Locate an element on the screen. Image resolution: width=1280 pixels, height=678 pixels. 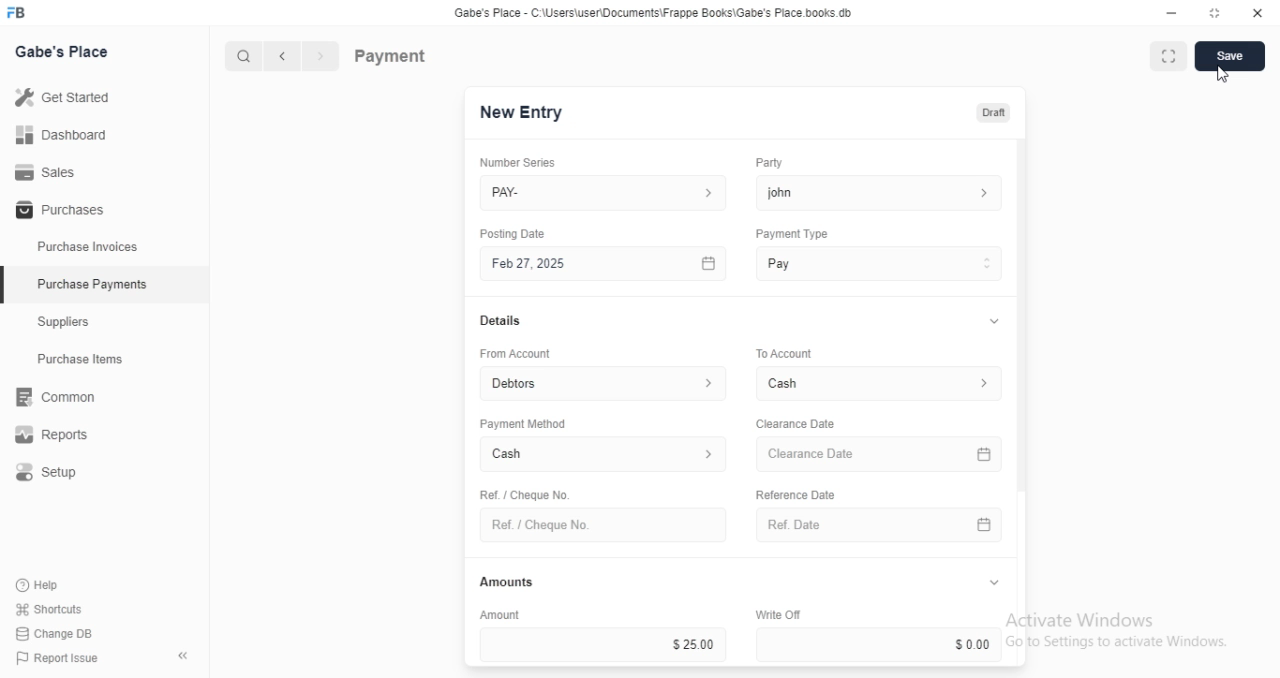
Payment is located at coordinates (391, 55).